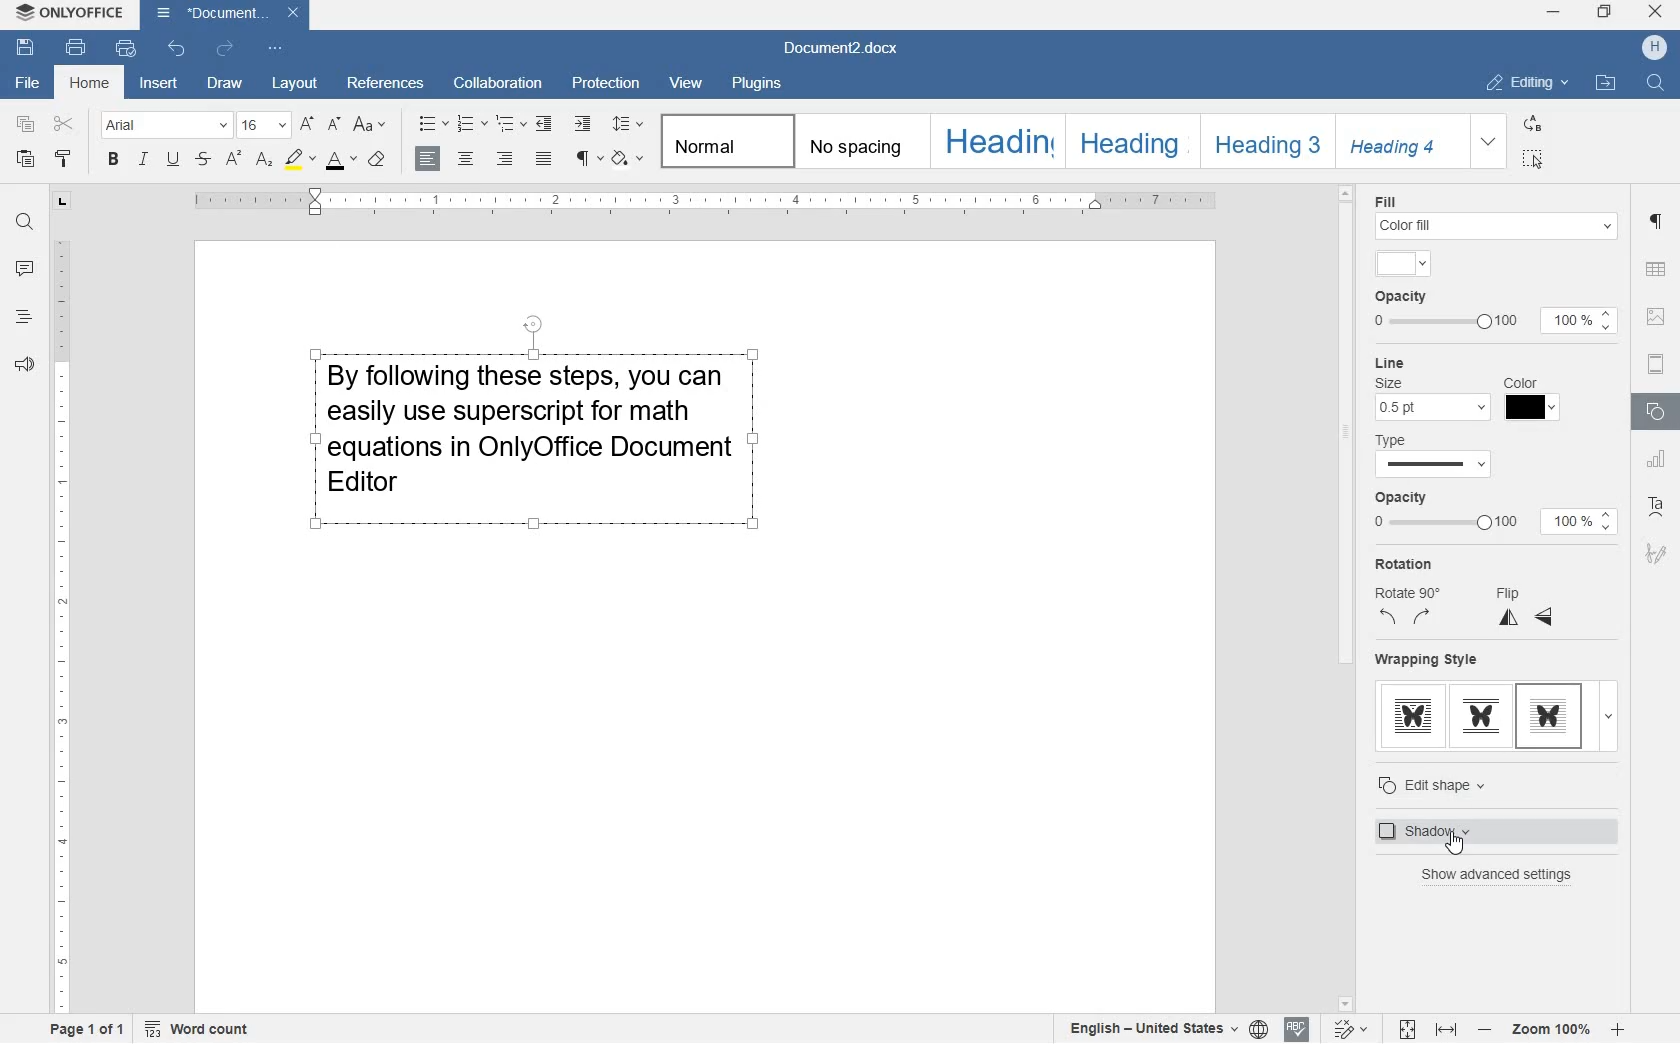 This screenshot has height=1044, width=1680. I want to click on HEADING 3, so click(1263, 141).